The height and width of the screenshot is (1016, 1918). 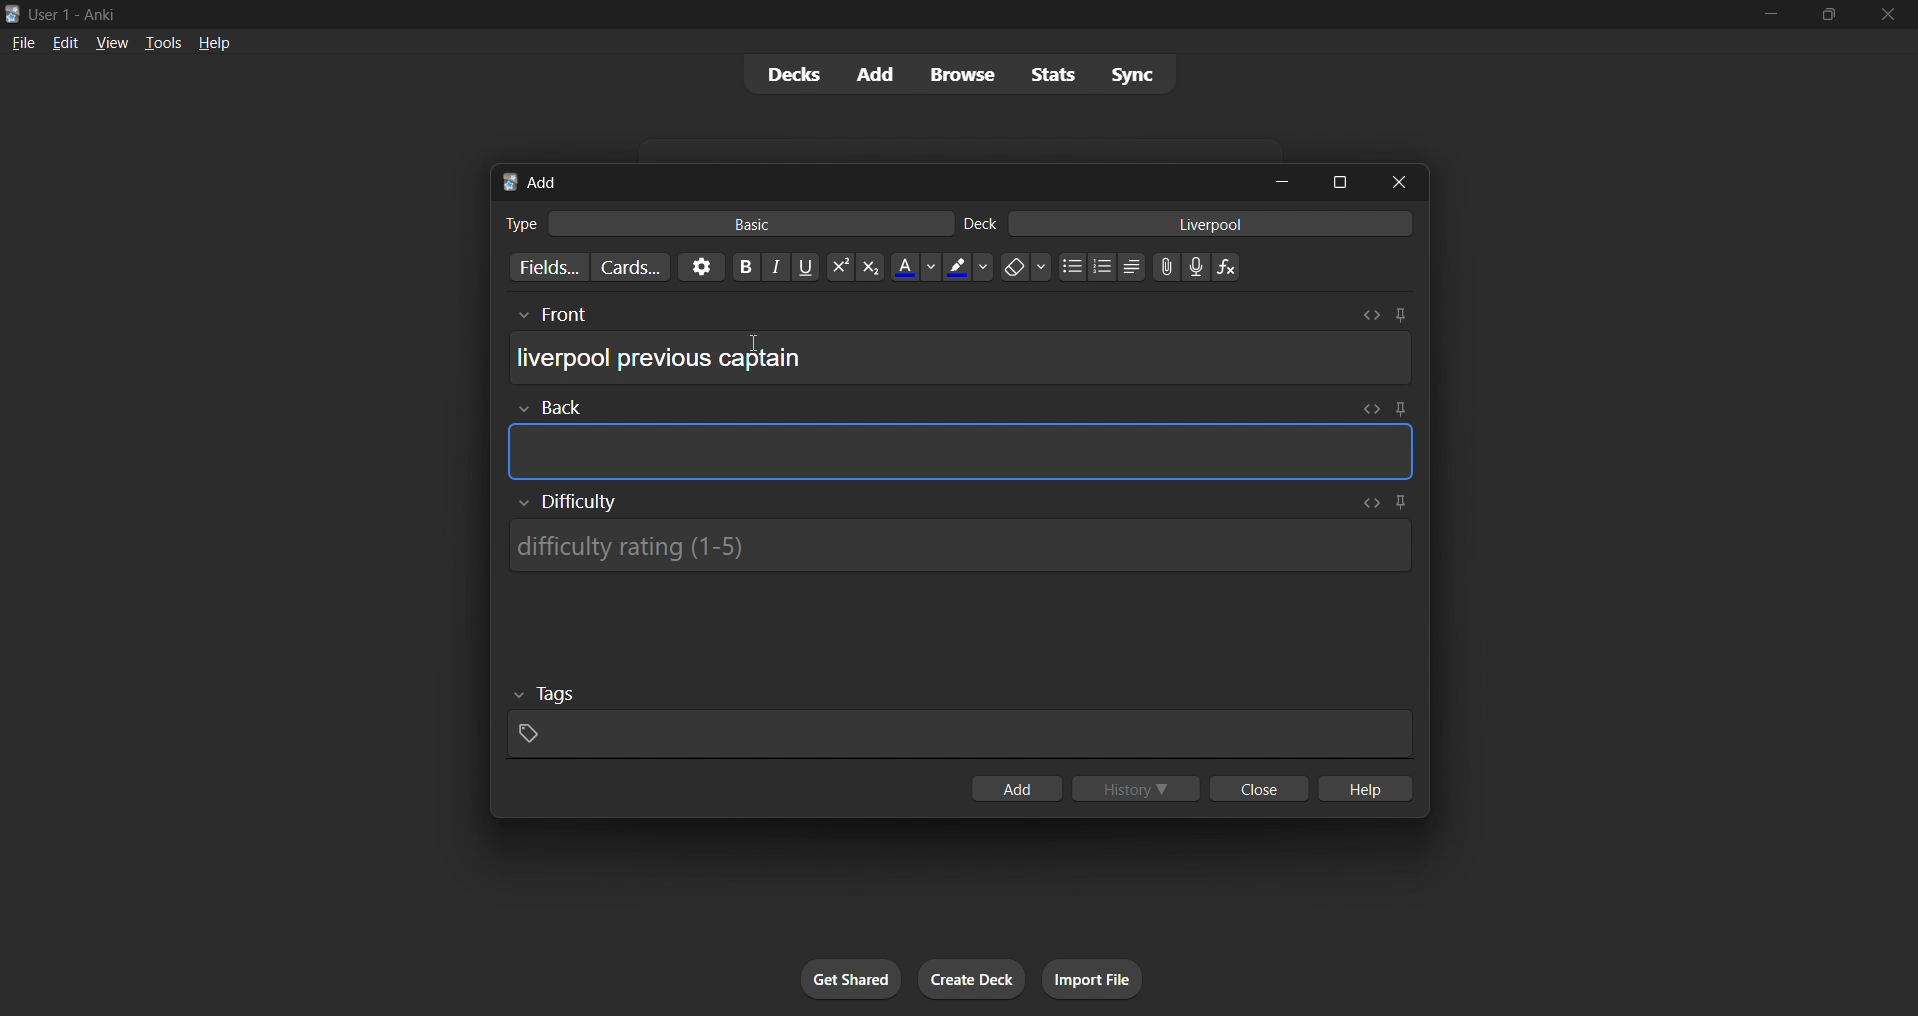 I want to click on numbered list, so click(x=1103, y=269).